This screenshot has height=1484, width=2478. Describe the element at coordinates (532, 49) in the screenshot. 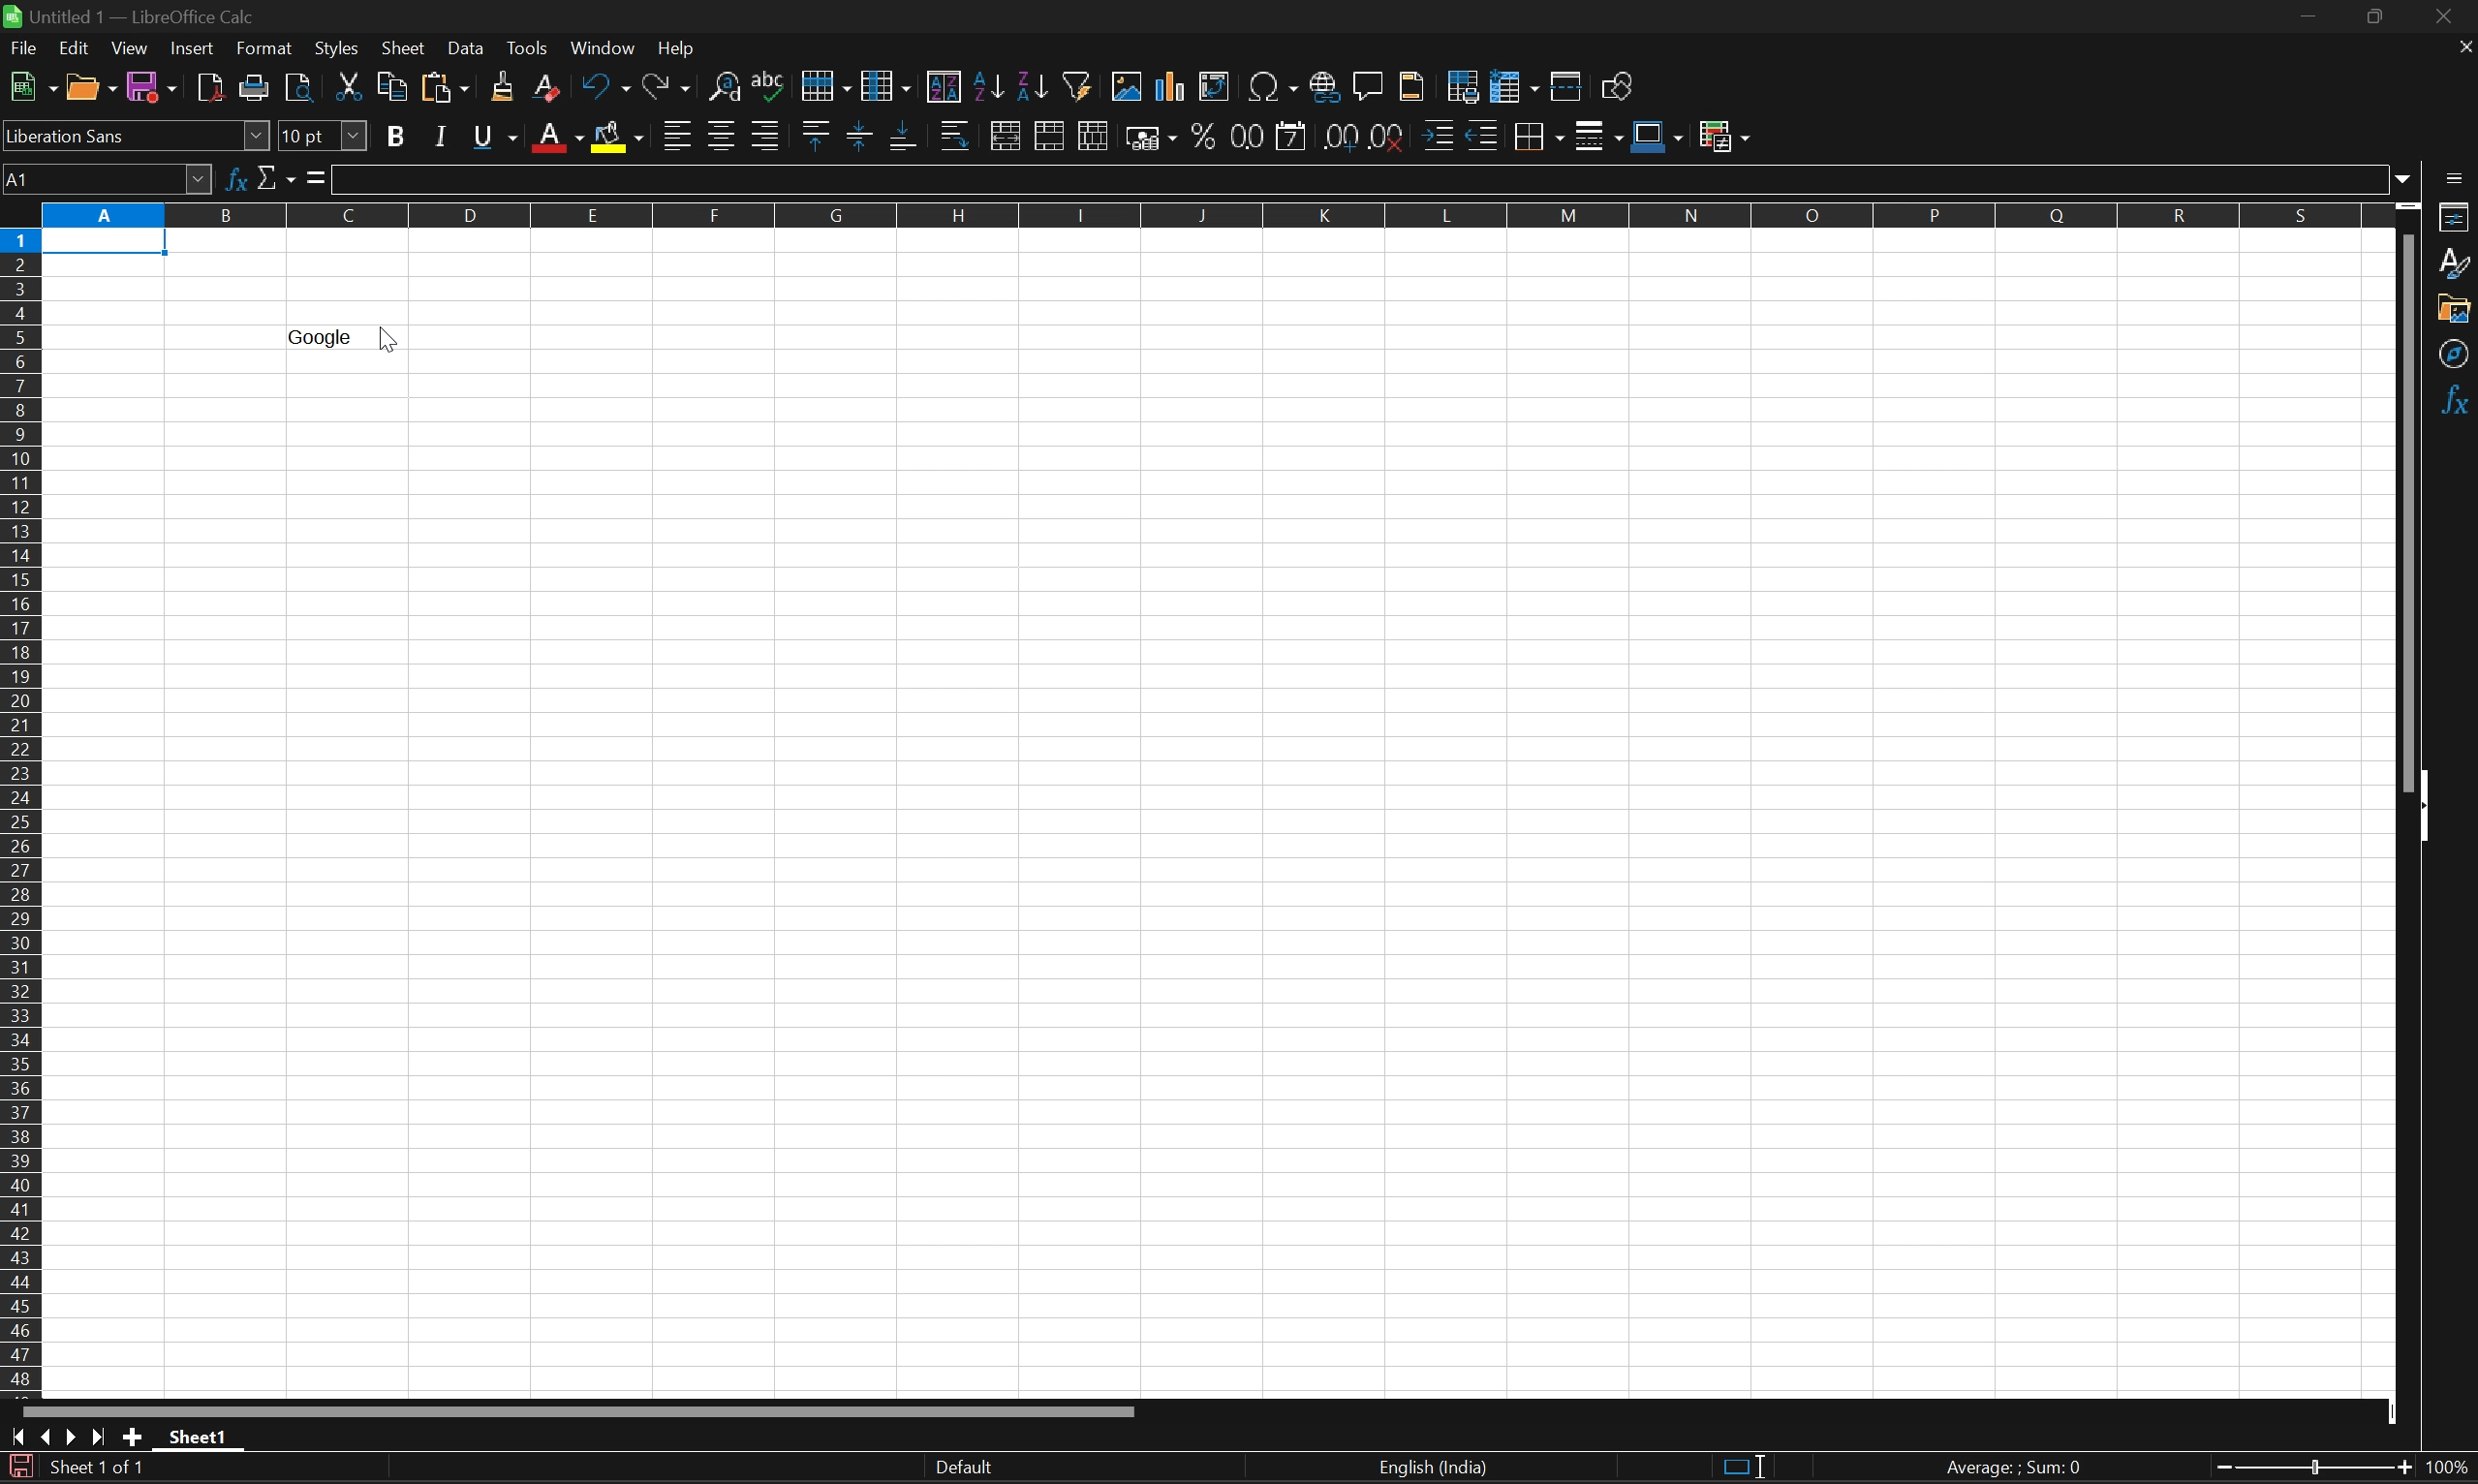

I see `Tools` at that location.